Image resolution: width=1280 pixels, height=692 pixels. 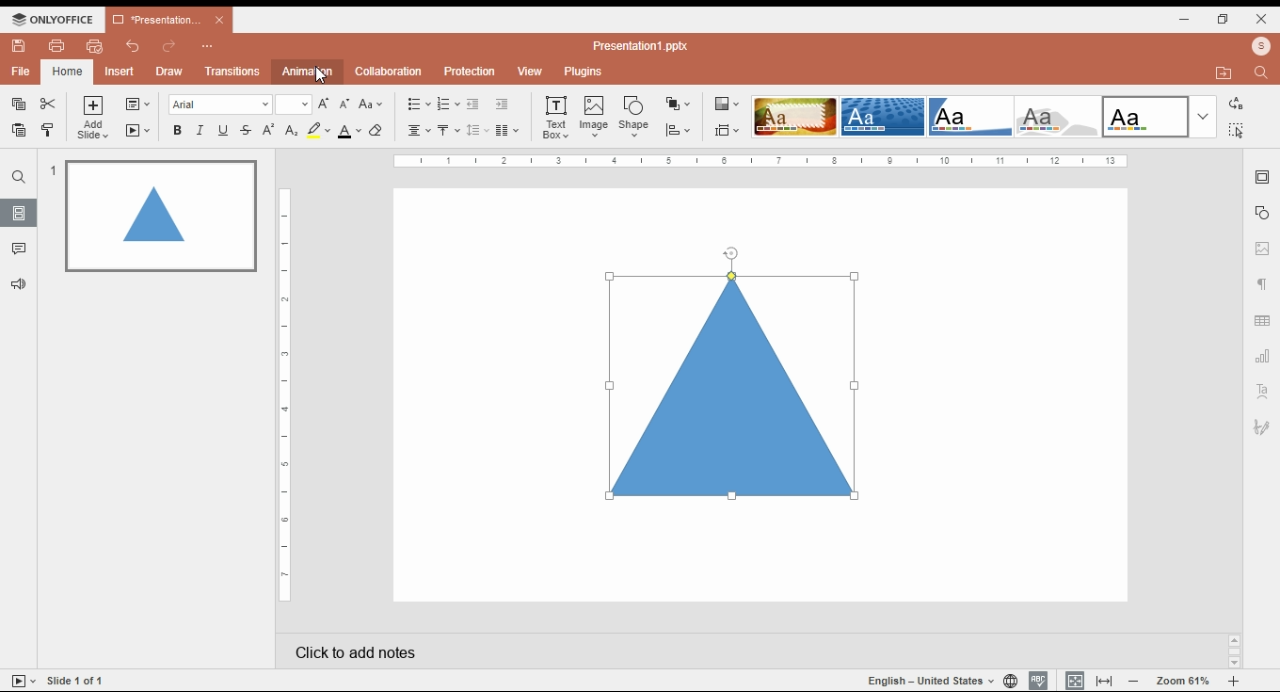 What do you see at coordinates (507, 130) in the screenshot?
I see `insert columns` at bounding box center [507, 130].